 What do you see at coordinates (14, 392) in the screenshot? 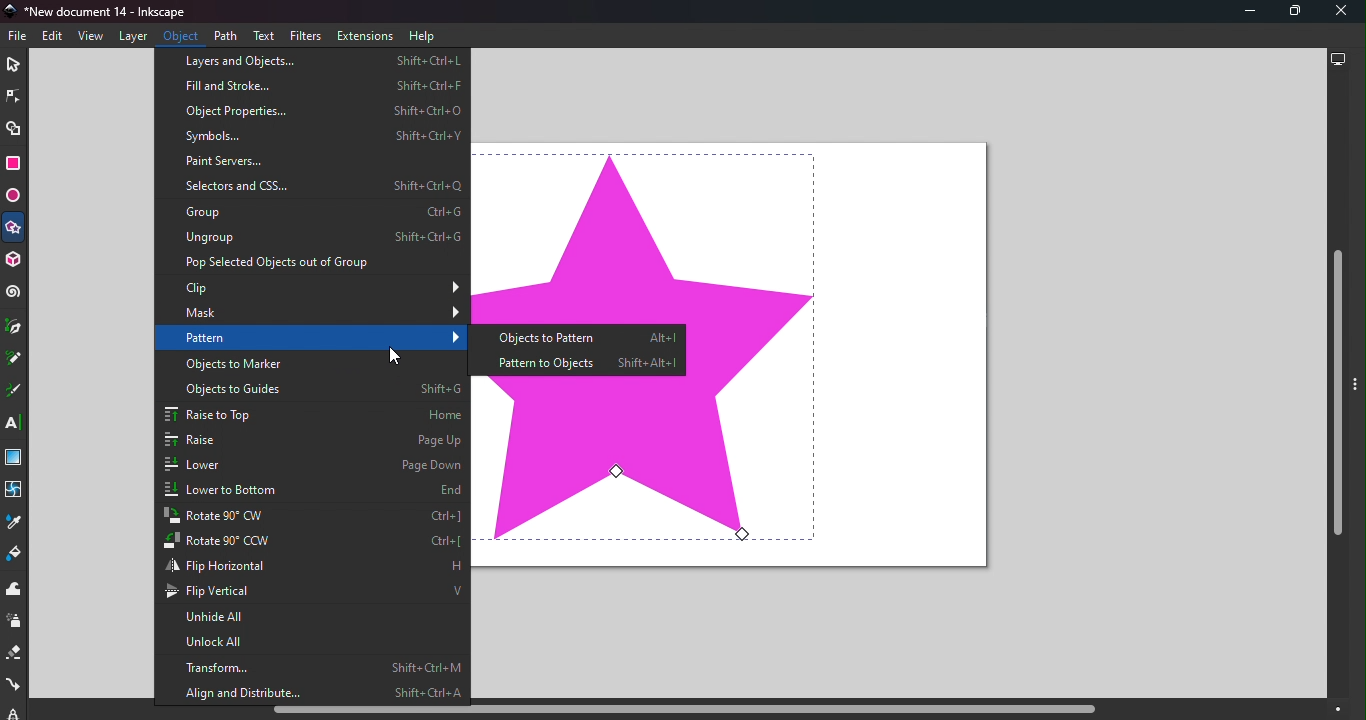
I see `Calligraphy tool` at bounding box center [14, 392].